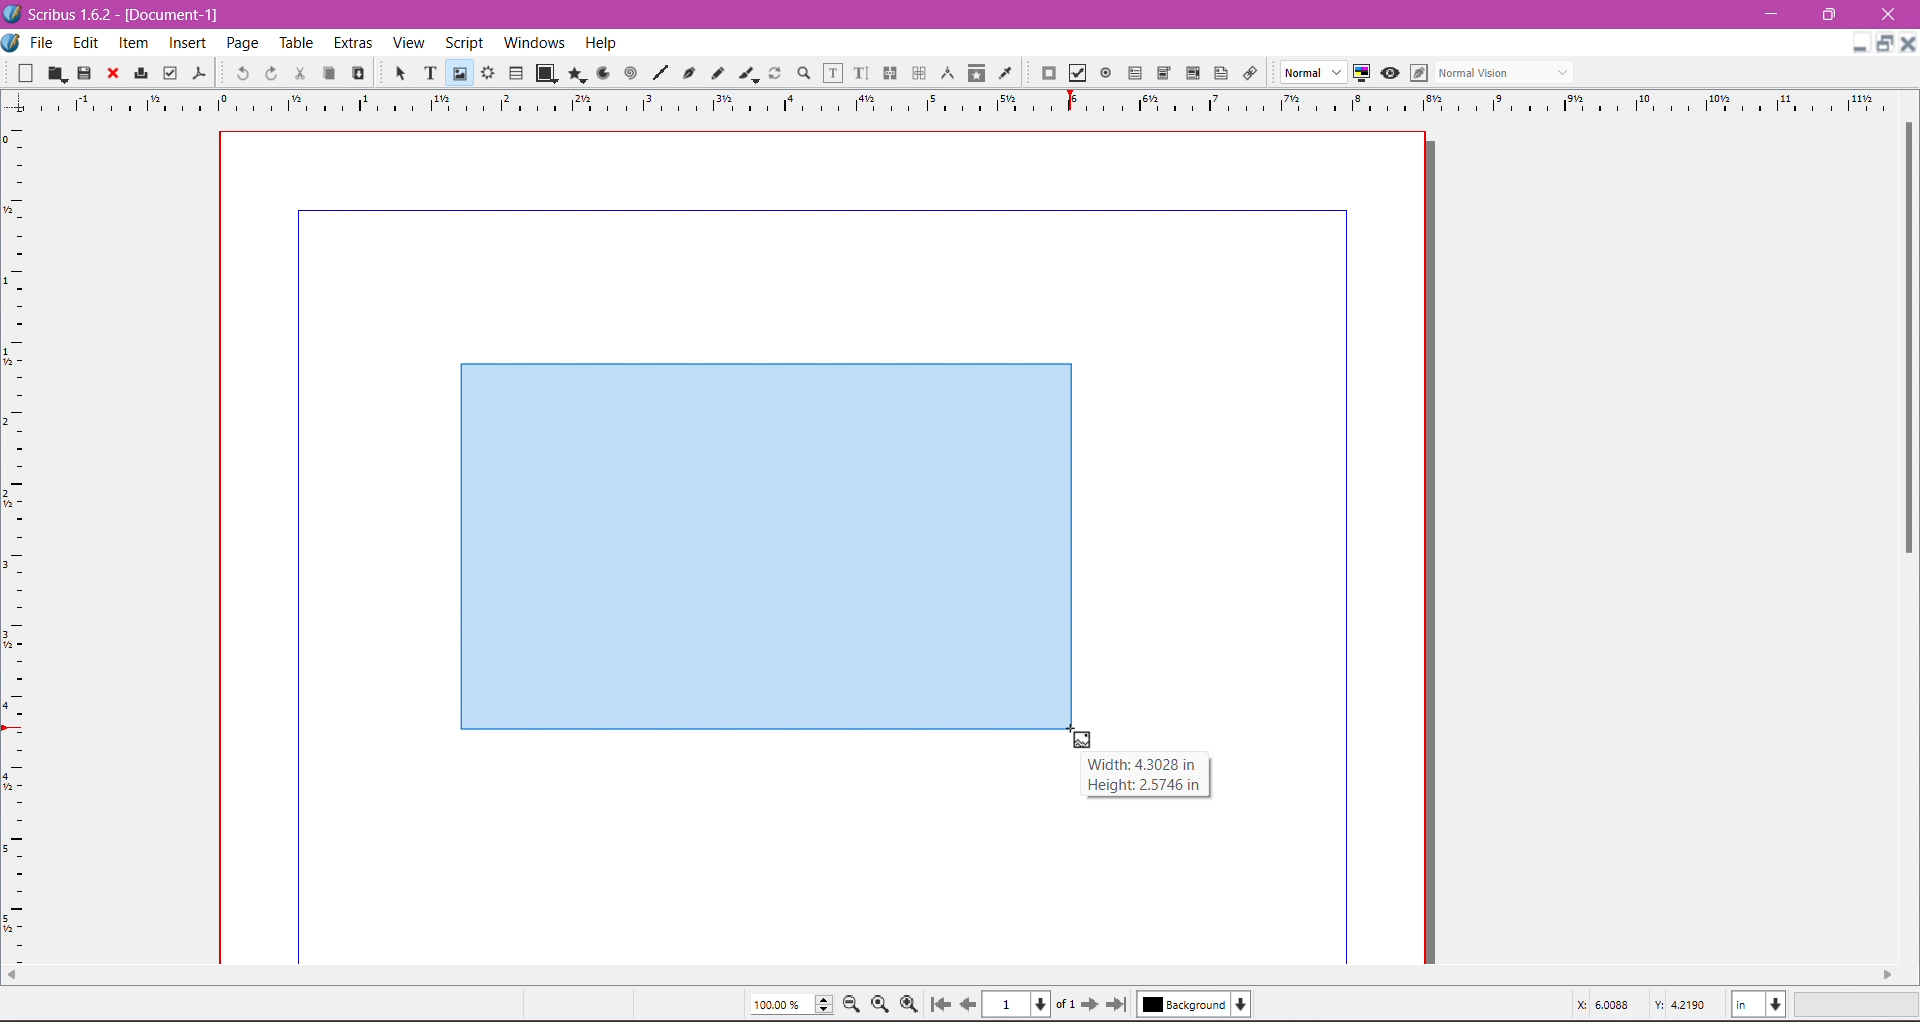  Describe the element at coordinates (328, 73) in the screenshot. I see `Copy` at that location.